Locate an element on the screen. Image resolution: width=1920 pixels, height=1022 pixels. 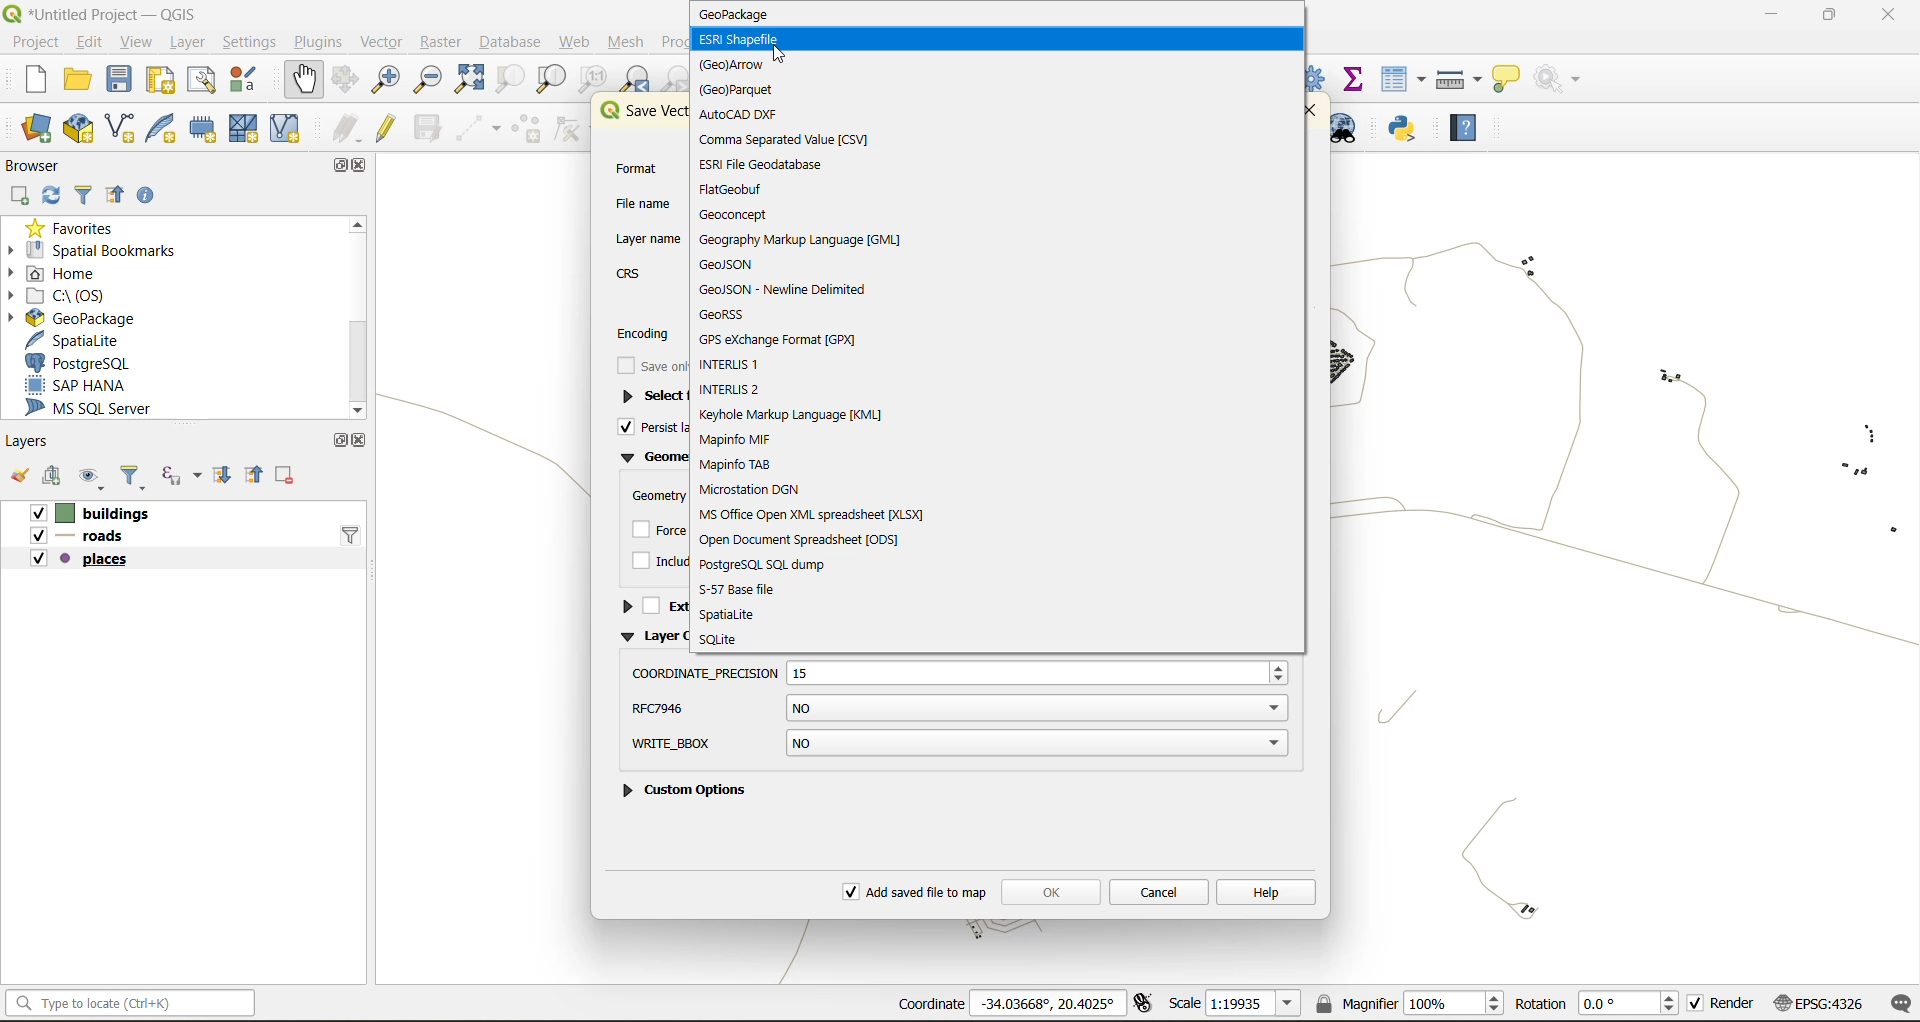
mapinfo tab is located at coordinates (741, 467).